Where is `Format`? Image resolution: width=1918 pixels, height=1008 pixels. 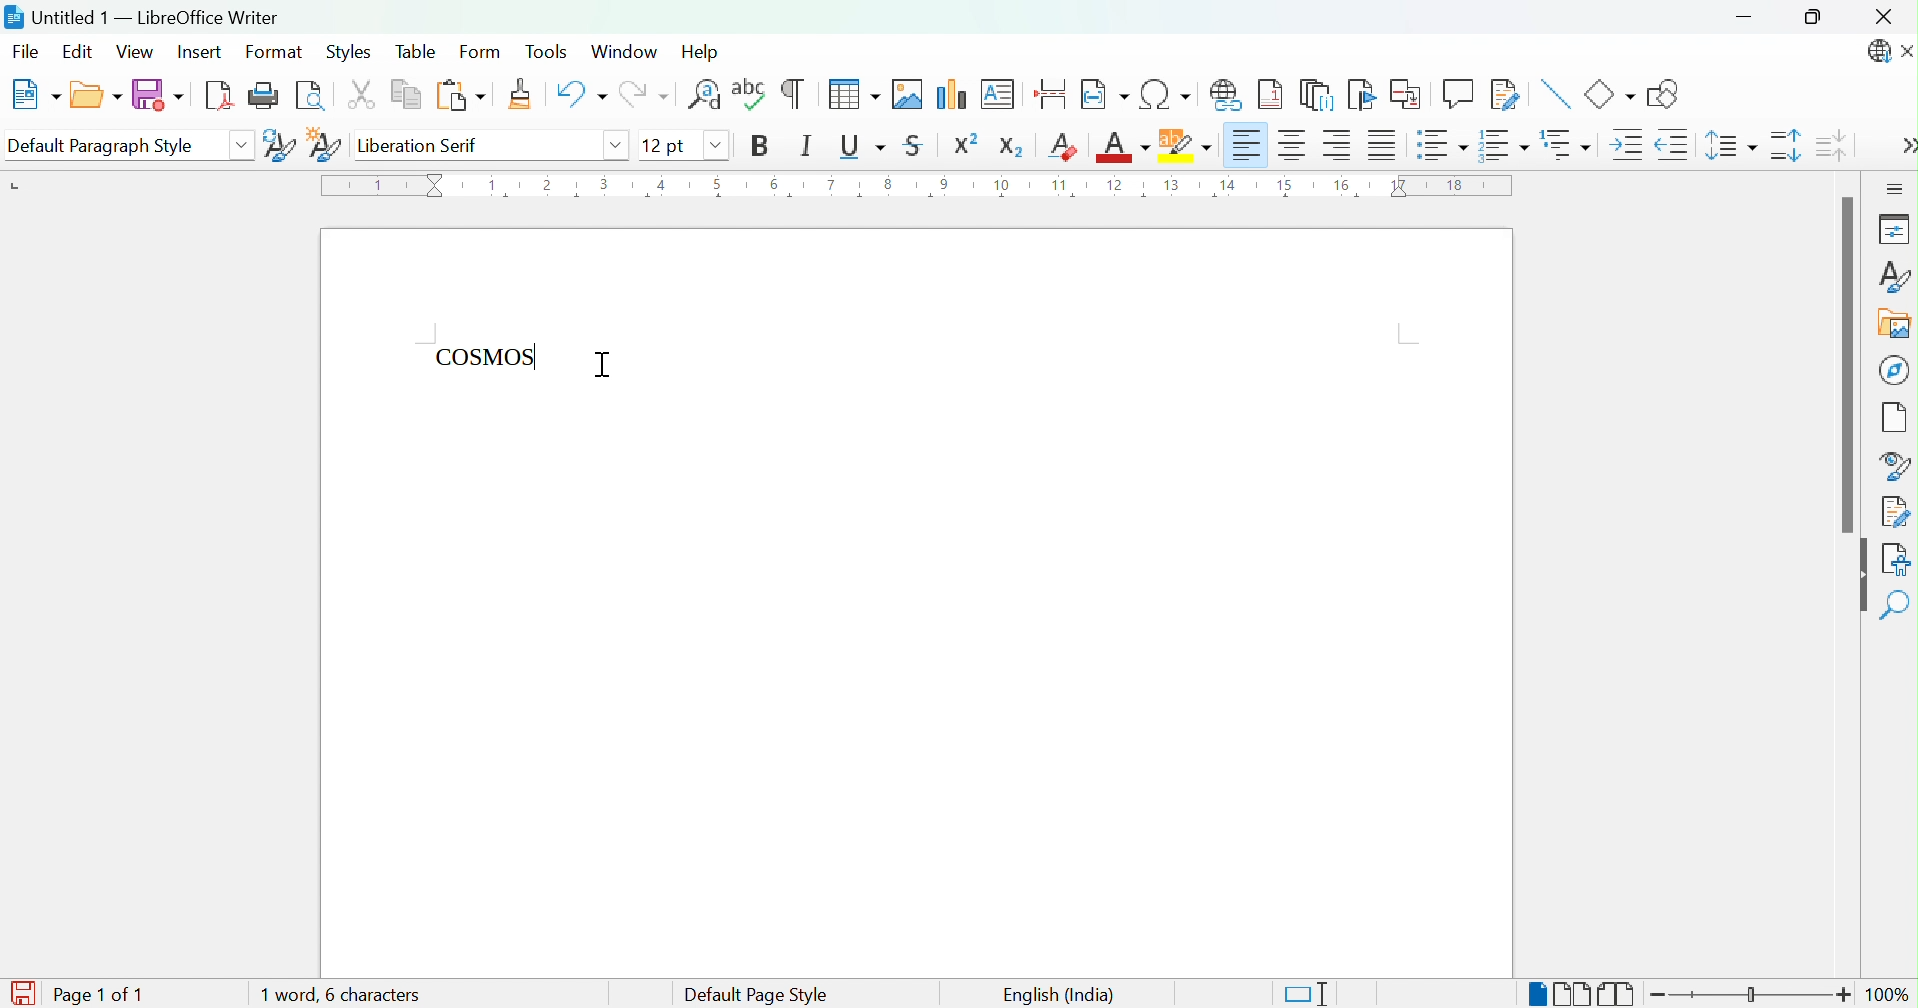 Format is located at coordinates (272, 53).